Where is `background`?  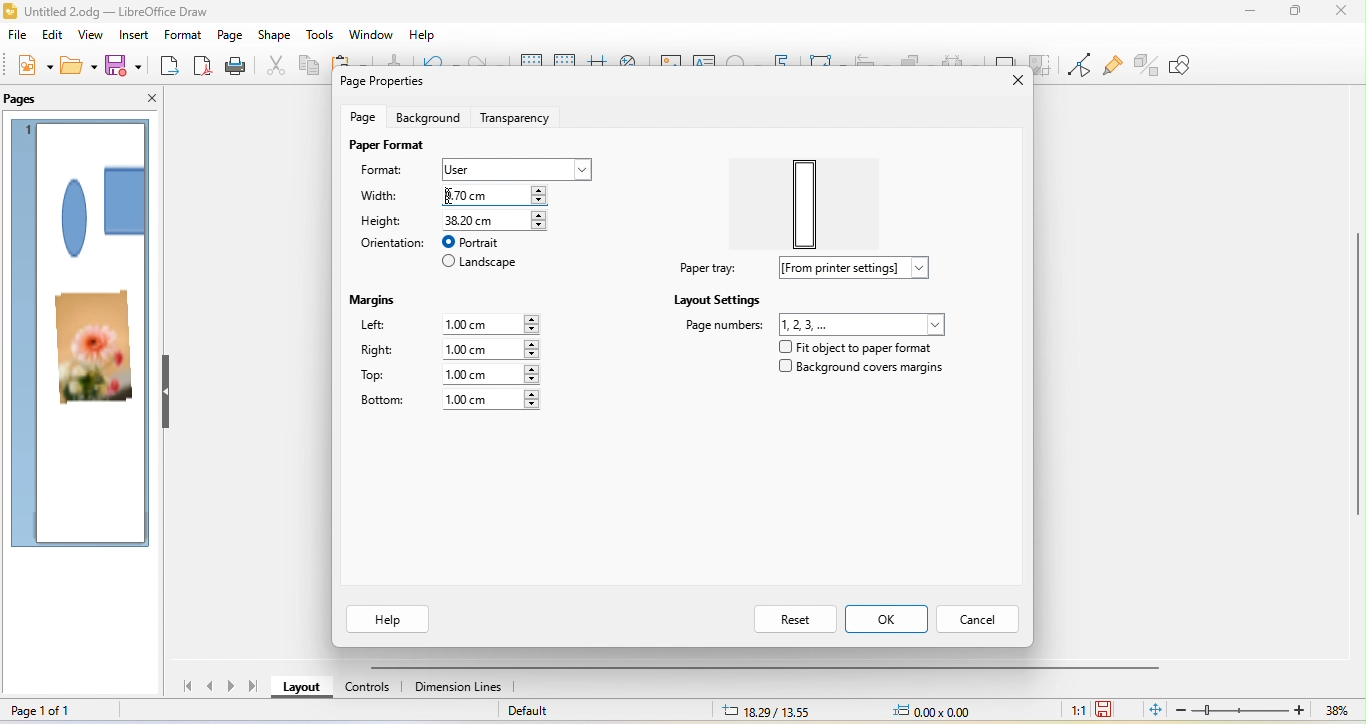 background is located at coordinates (429, 119).